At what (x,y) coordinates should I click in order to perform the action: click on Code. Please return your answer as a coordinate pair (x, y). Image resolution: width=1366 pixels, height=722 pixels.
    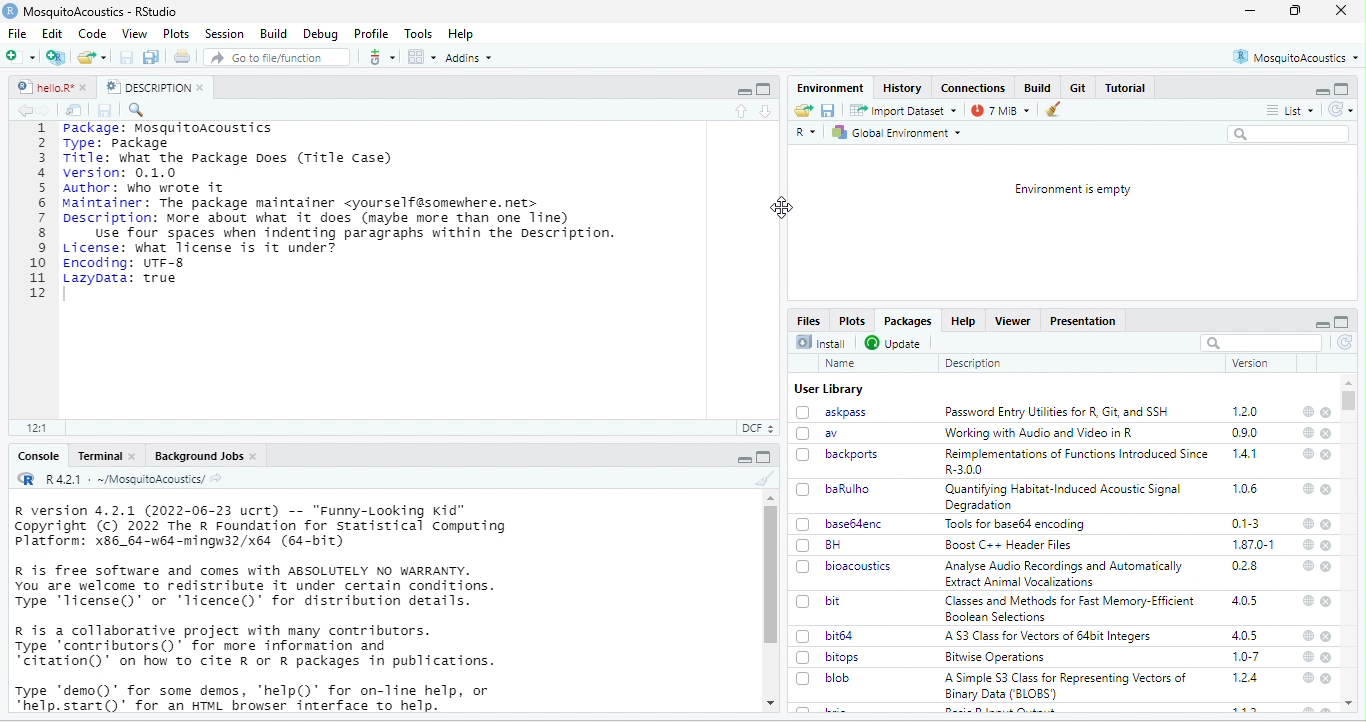
    Looking at the image, I should click on (93, 33).